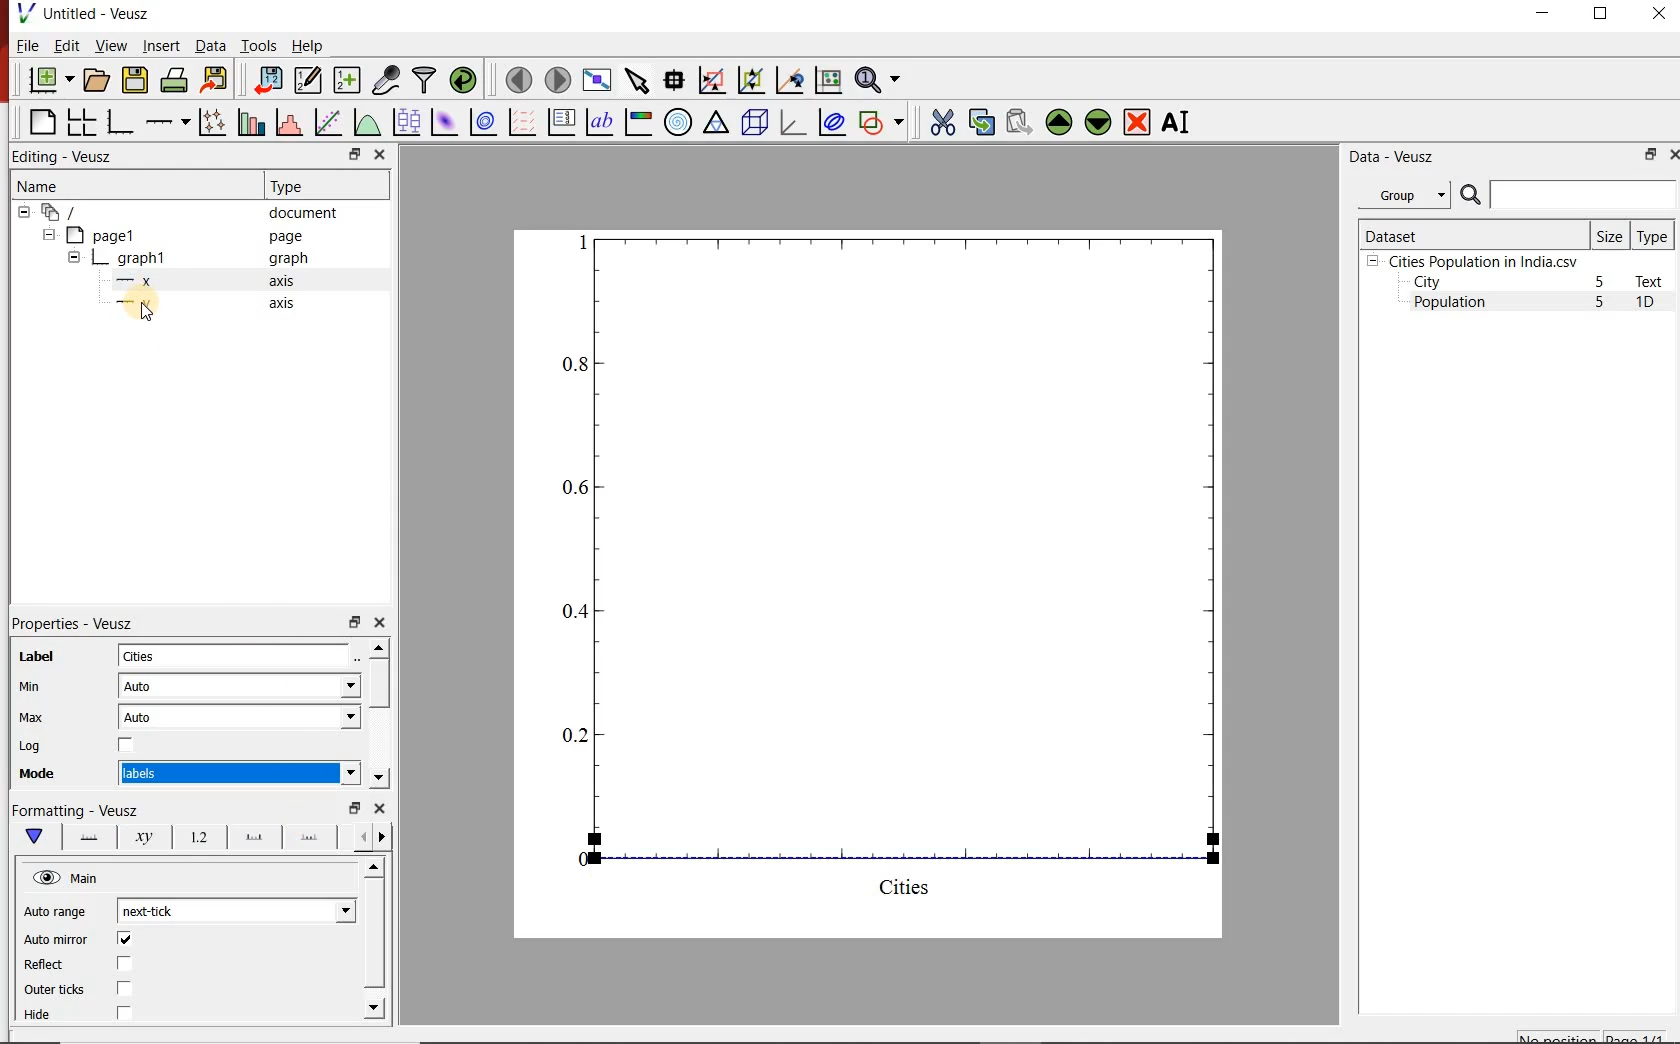 Image resolution: width=1680 pixels, height=1044 pixels. I want to click on move to the previous page, so click(516, 78).